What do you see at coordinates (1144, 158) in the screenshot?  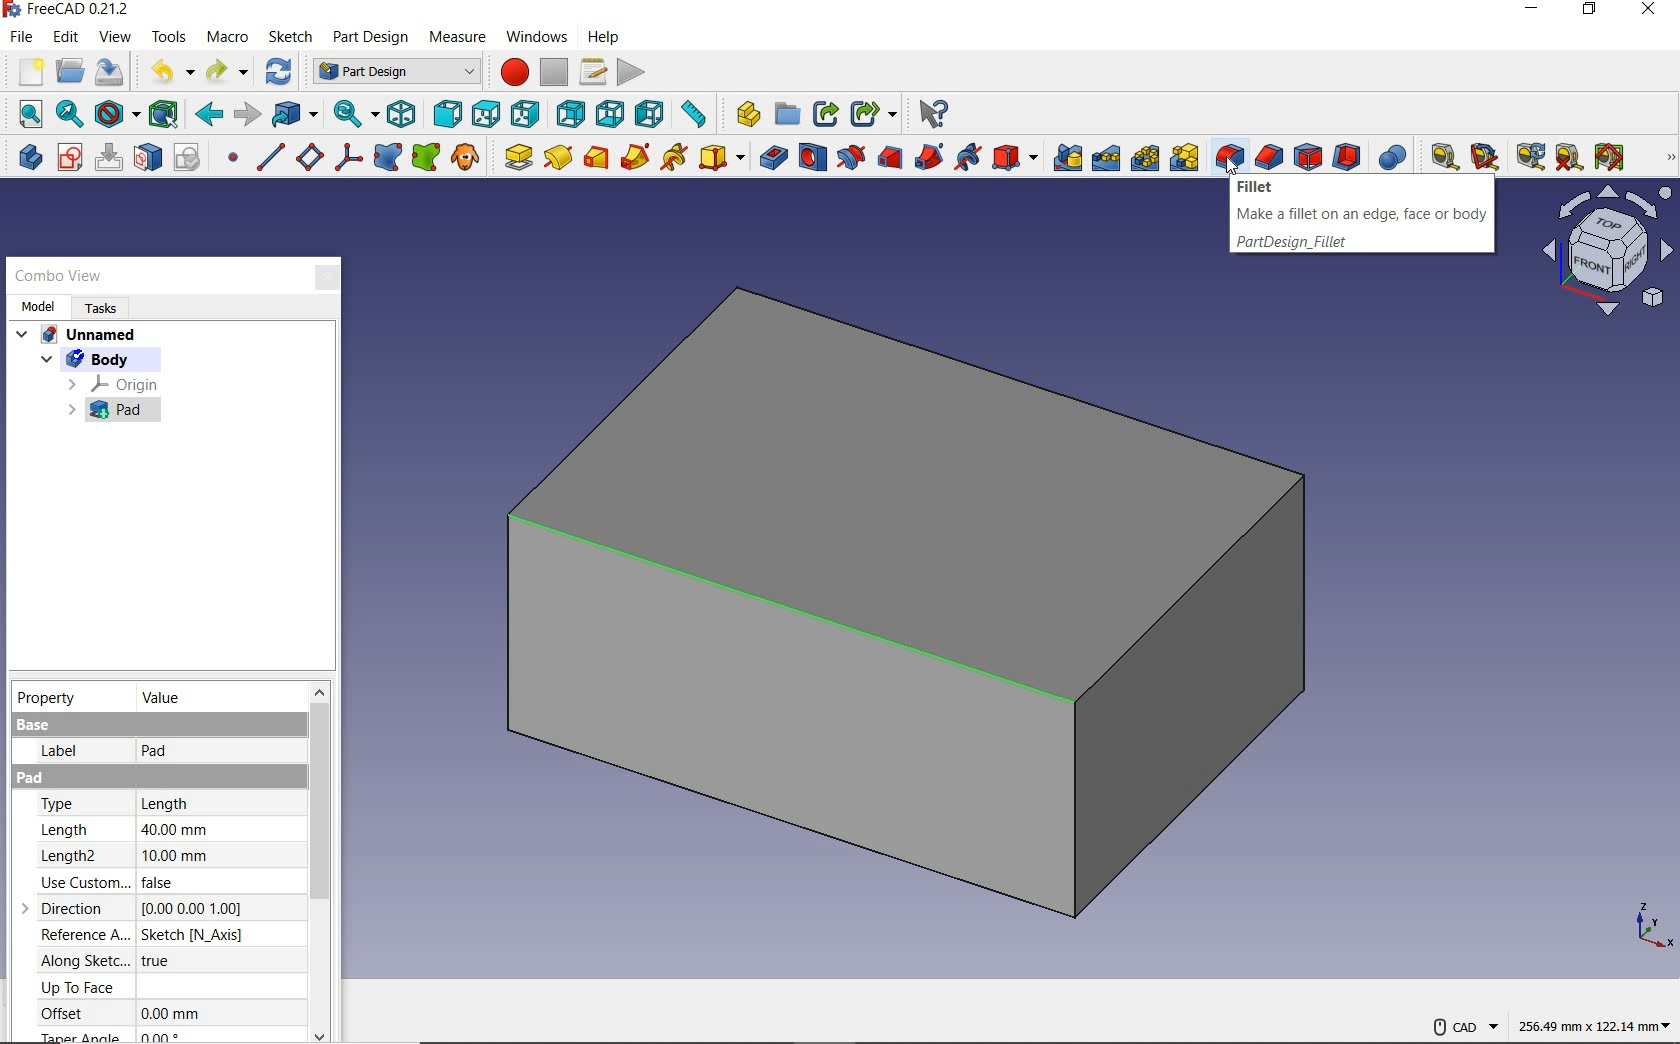 I see `polarpattern` at bounding box center [1144, 158].